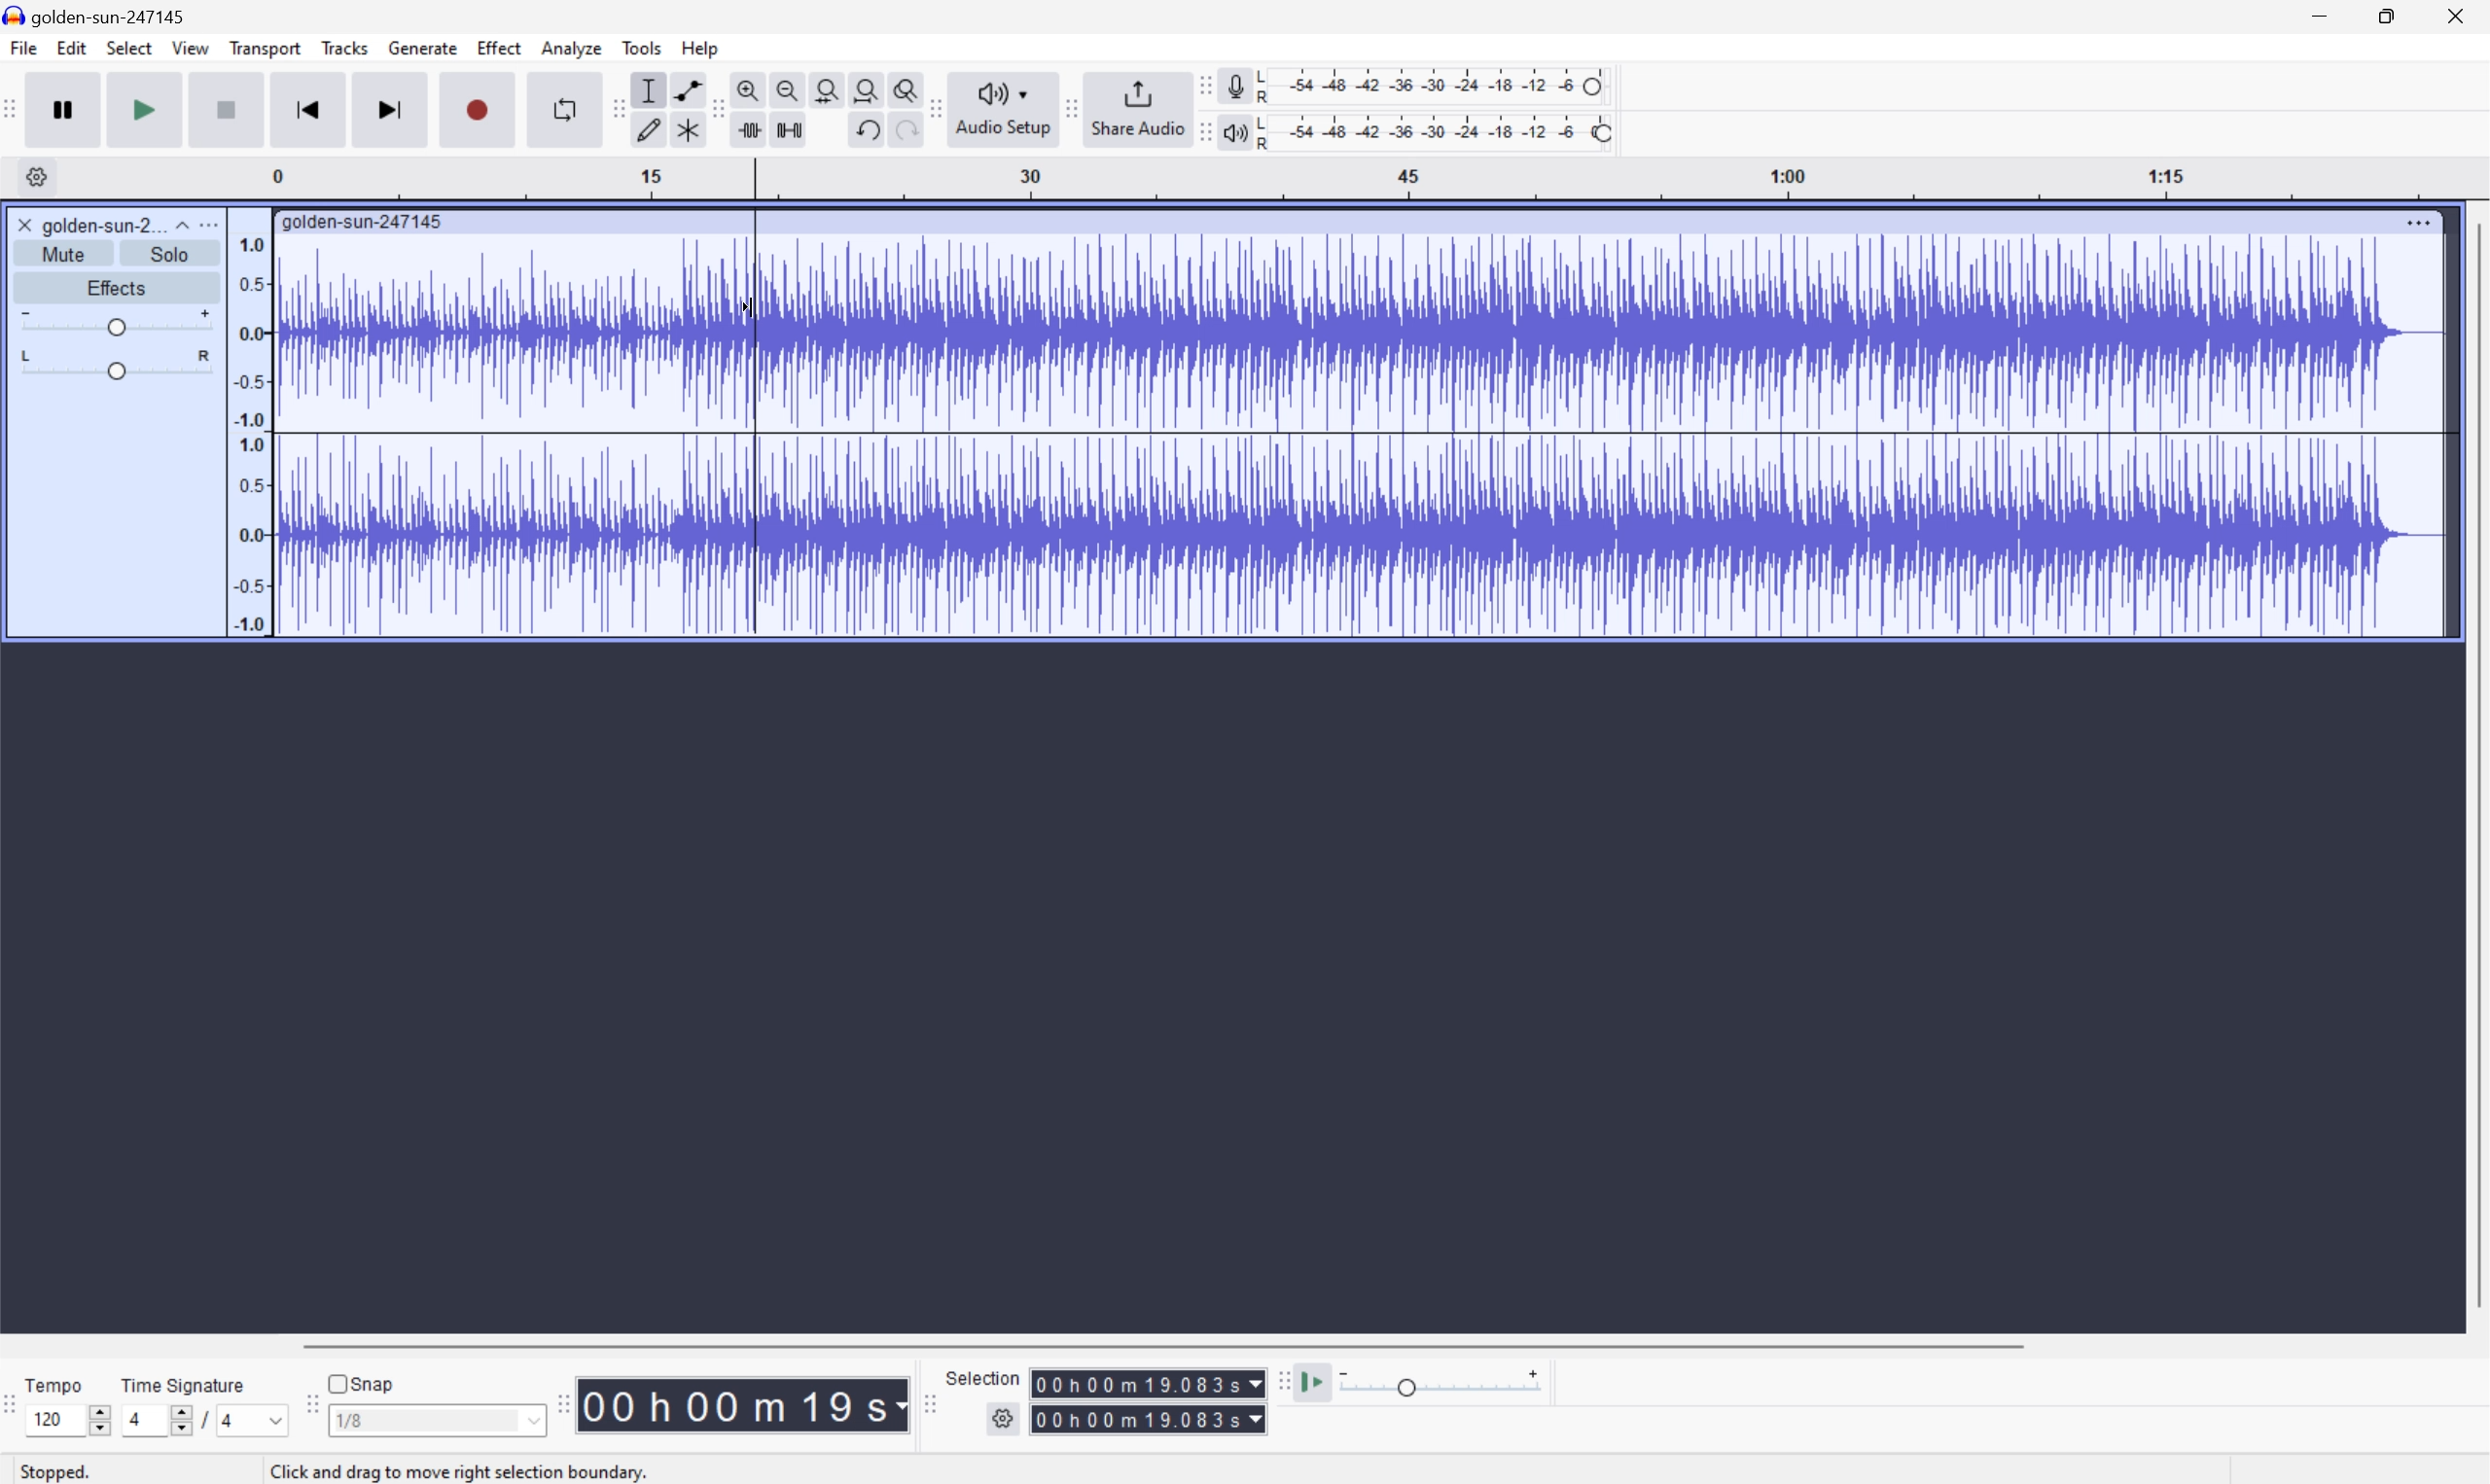  I want to click on Scroll Bar, so click(2474, 767).